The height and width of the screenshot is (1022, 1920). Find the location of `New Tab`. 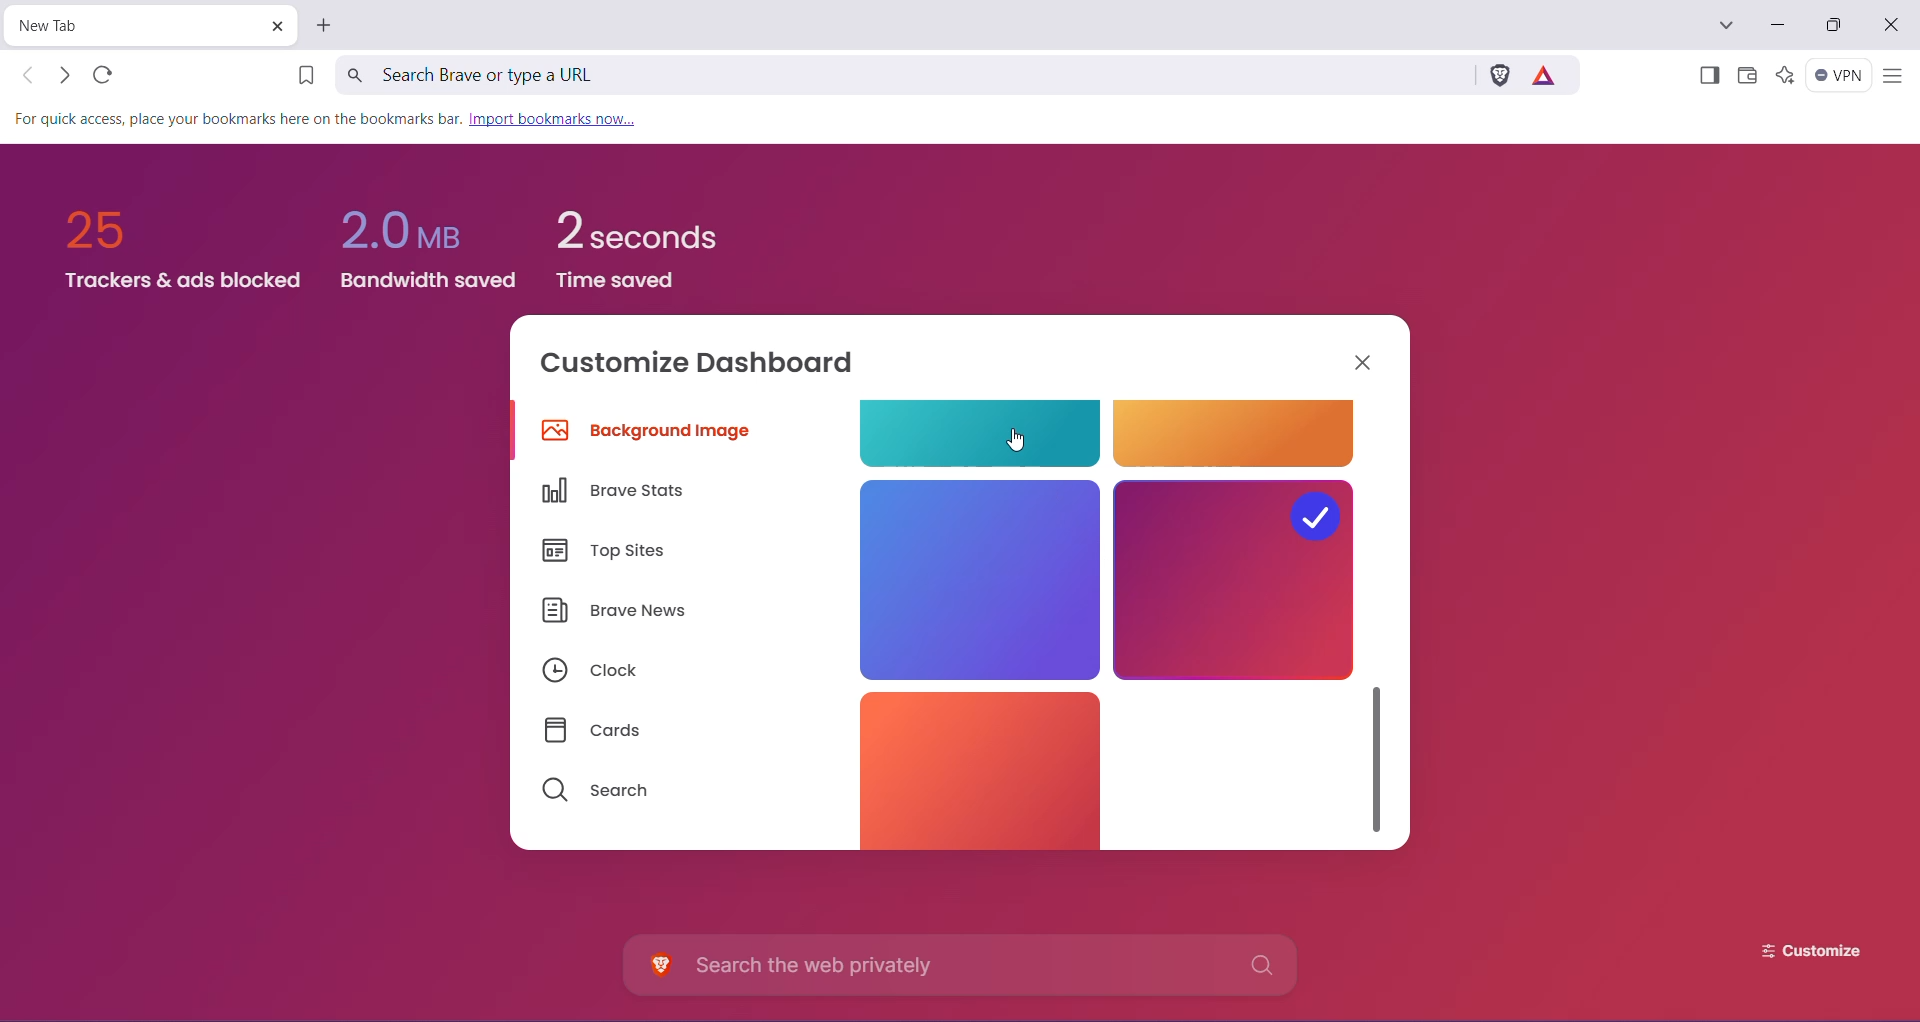

New Tab is located at coordinates (326, 25).